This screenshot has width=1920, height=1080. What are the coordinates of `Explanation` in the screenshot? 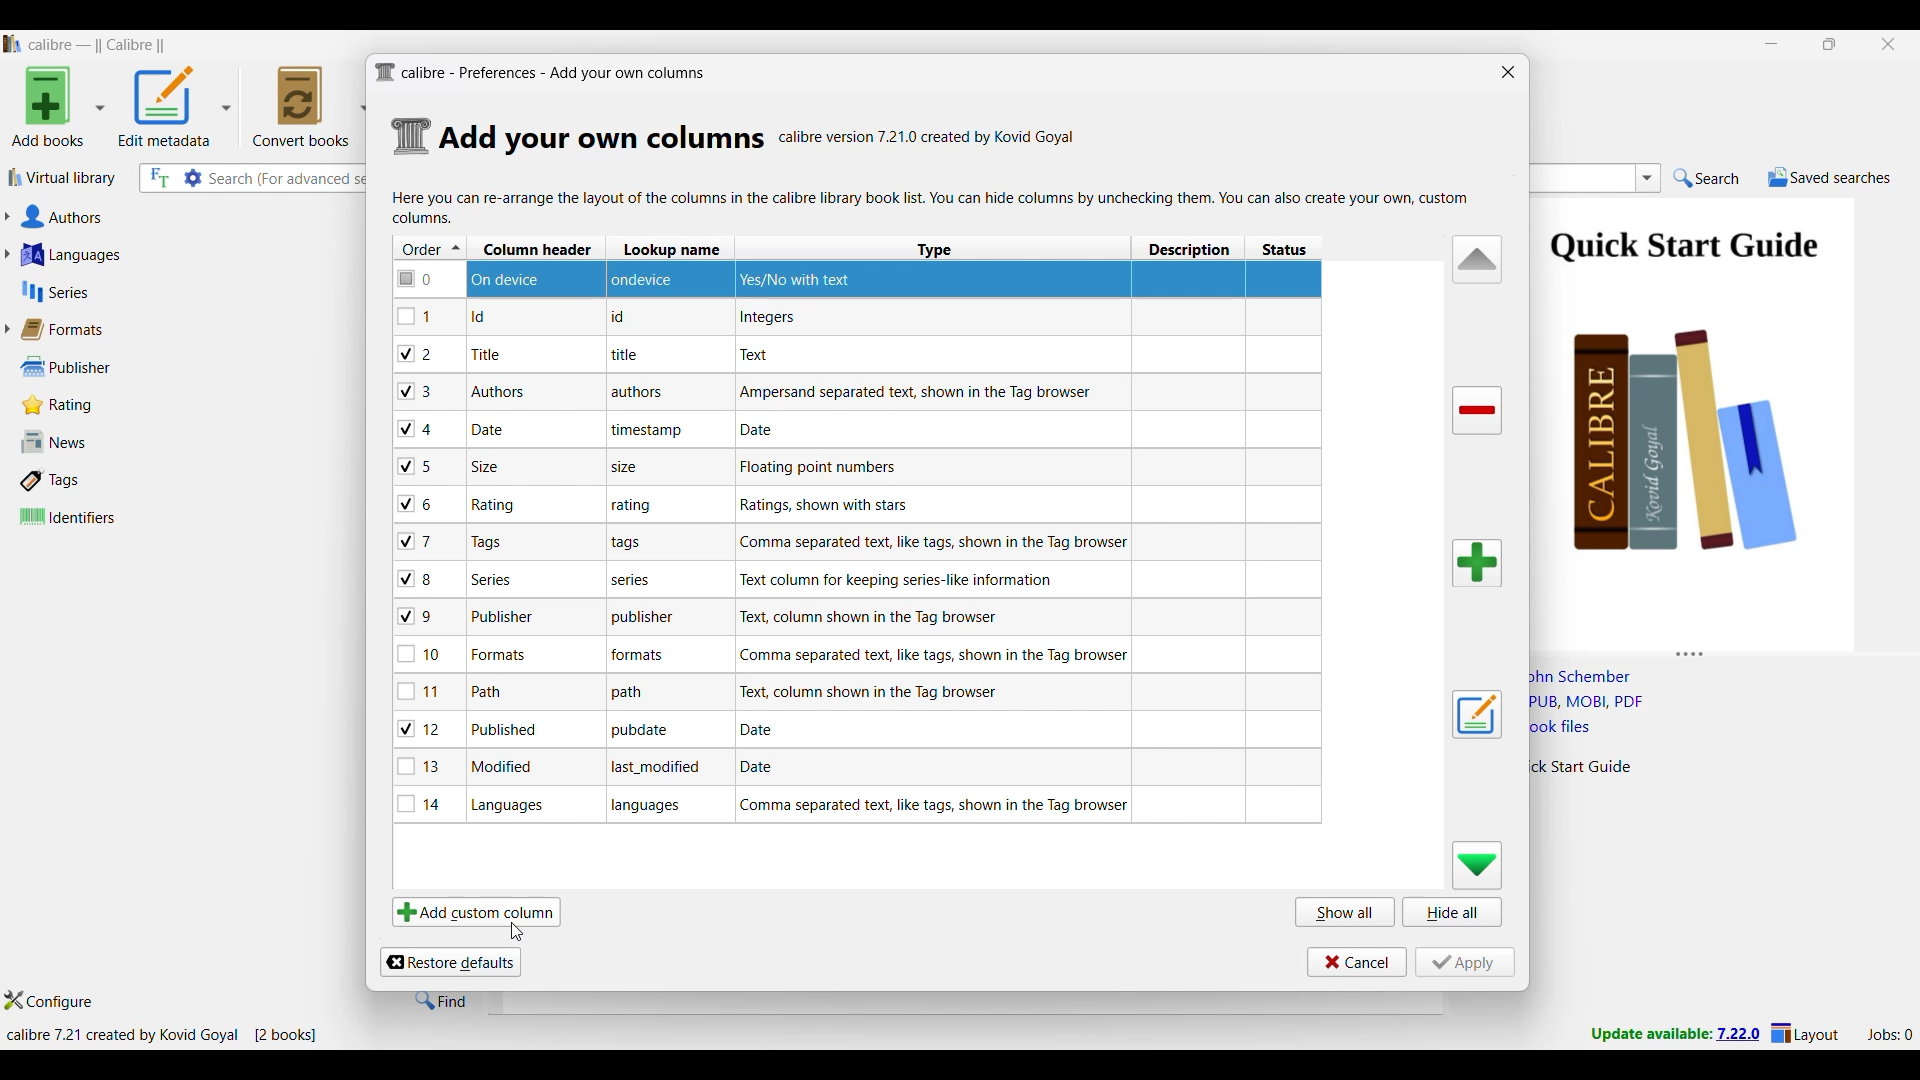 It's located at (767, 728).